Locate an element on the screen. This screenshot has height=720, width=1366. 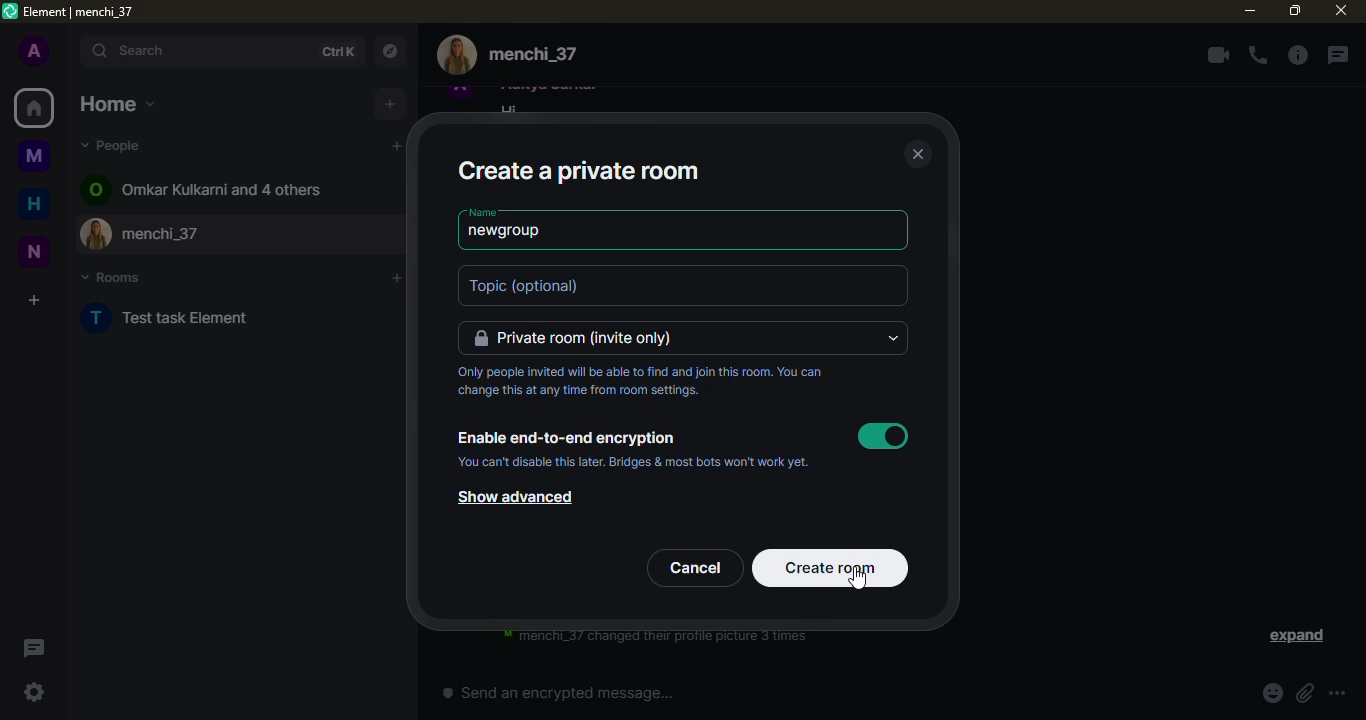
Enable end-to-end encryption is located at coordinates (570, 439).